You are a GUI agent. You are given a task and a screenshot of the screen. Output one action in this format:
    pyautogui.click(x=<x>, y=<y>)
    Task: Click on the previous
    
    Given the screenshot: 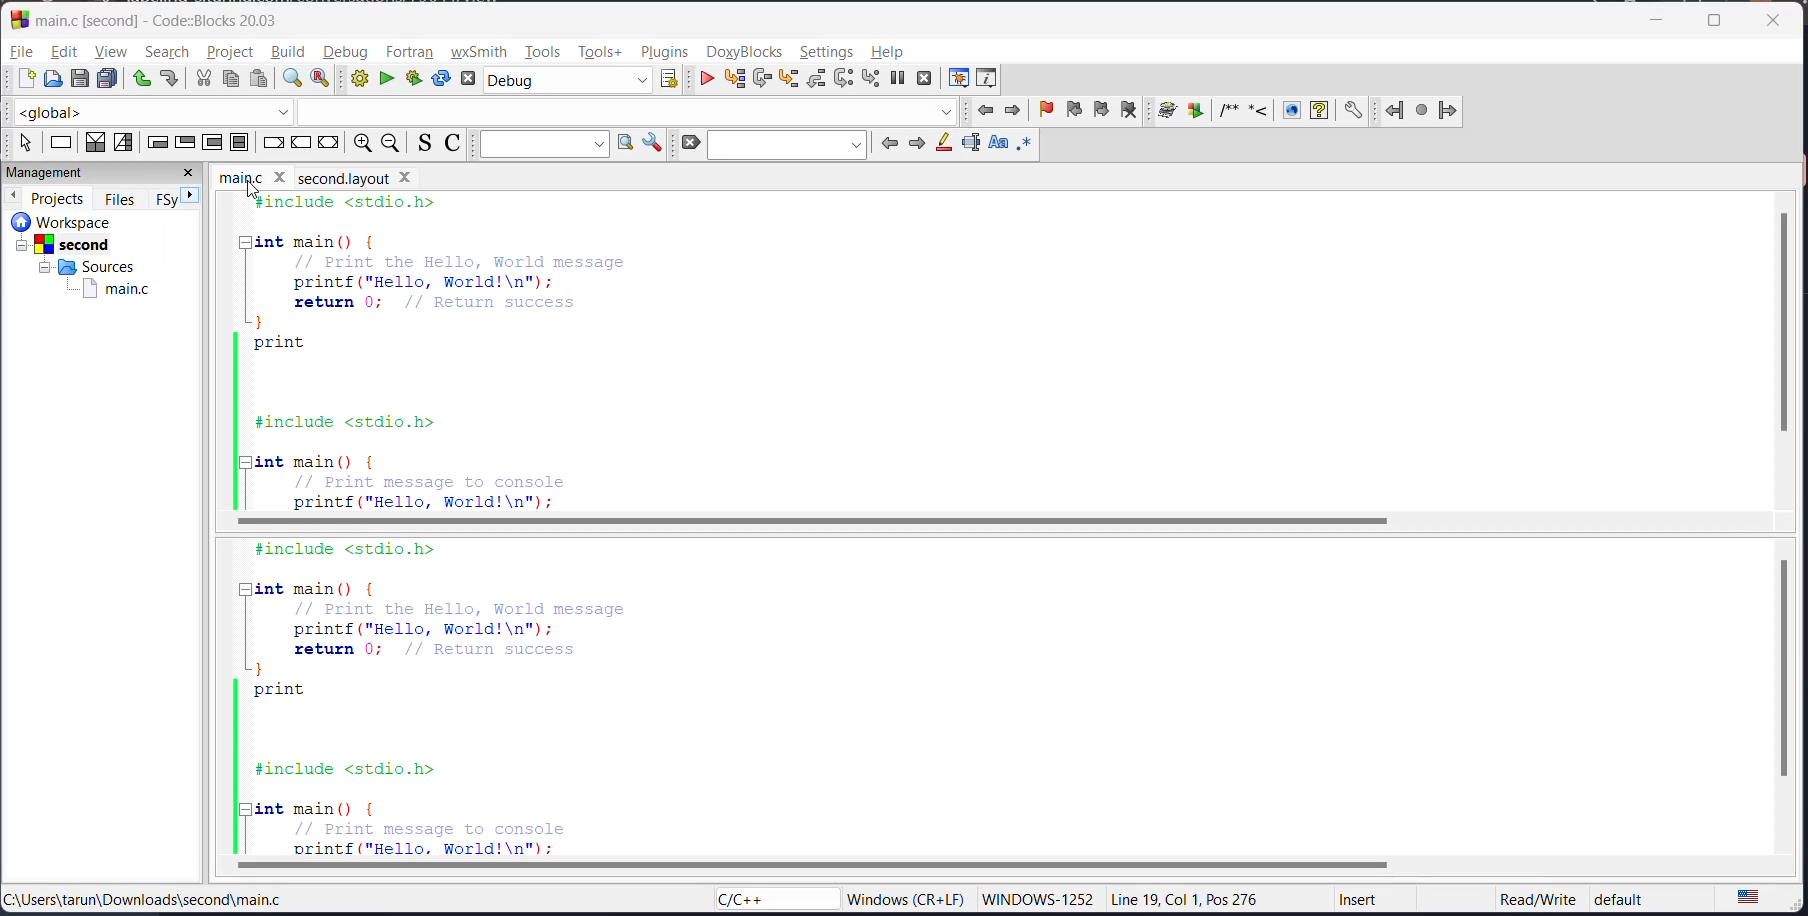 What is the action you would take?
    pyautogui.click(x=12, y=196)
    